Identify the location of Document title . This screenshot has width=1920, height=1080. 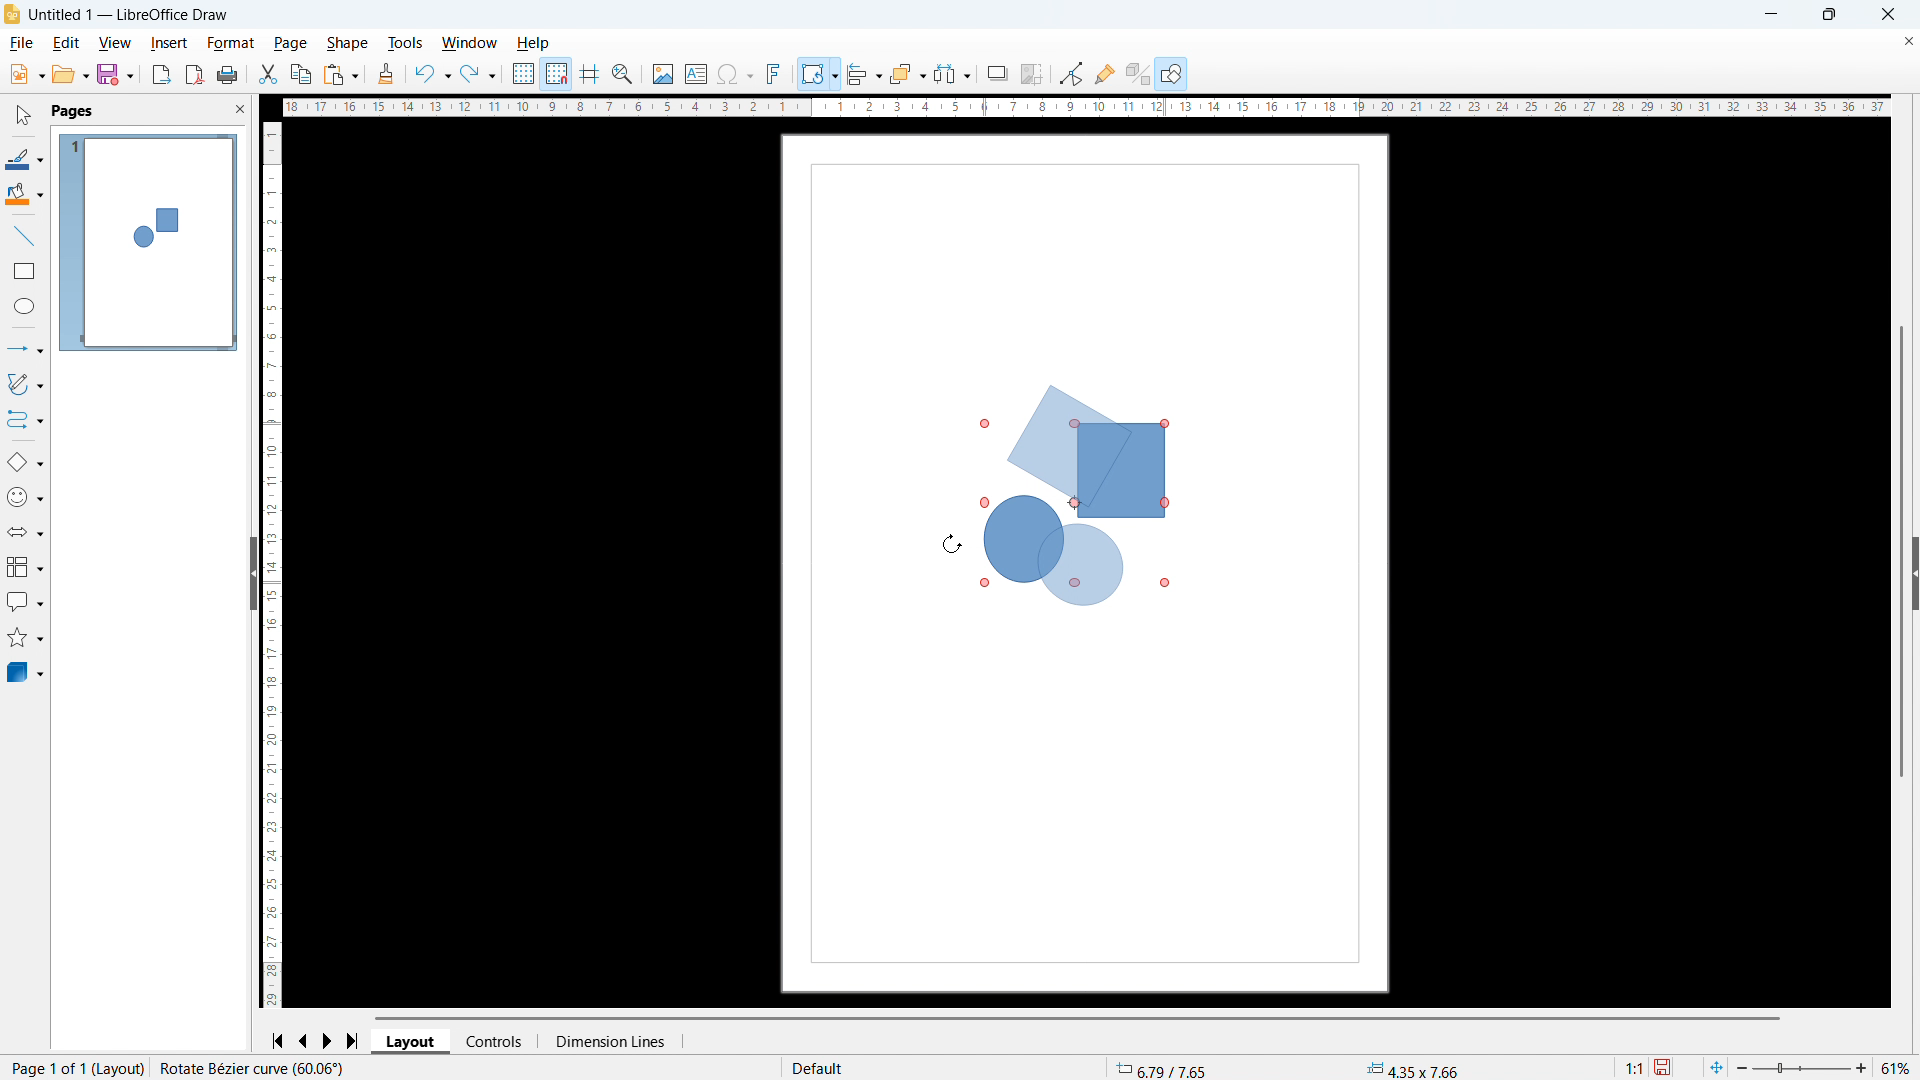
(129, 15).